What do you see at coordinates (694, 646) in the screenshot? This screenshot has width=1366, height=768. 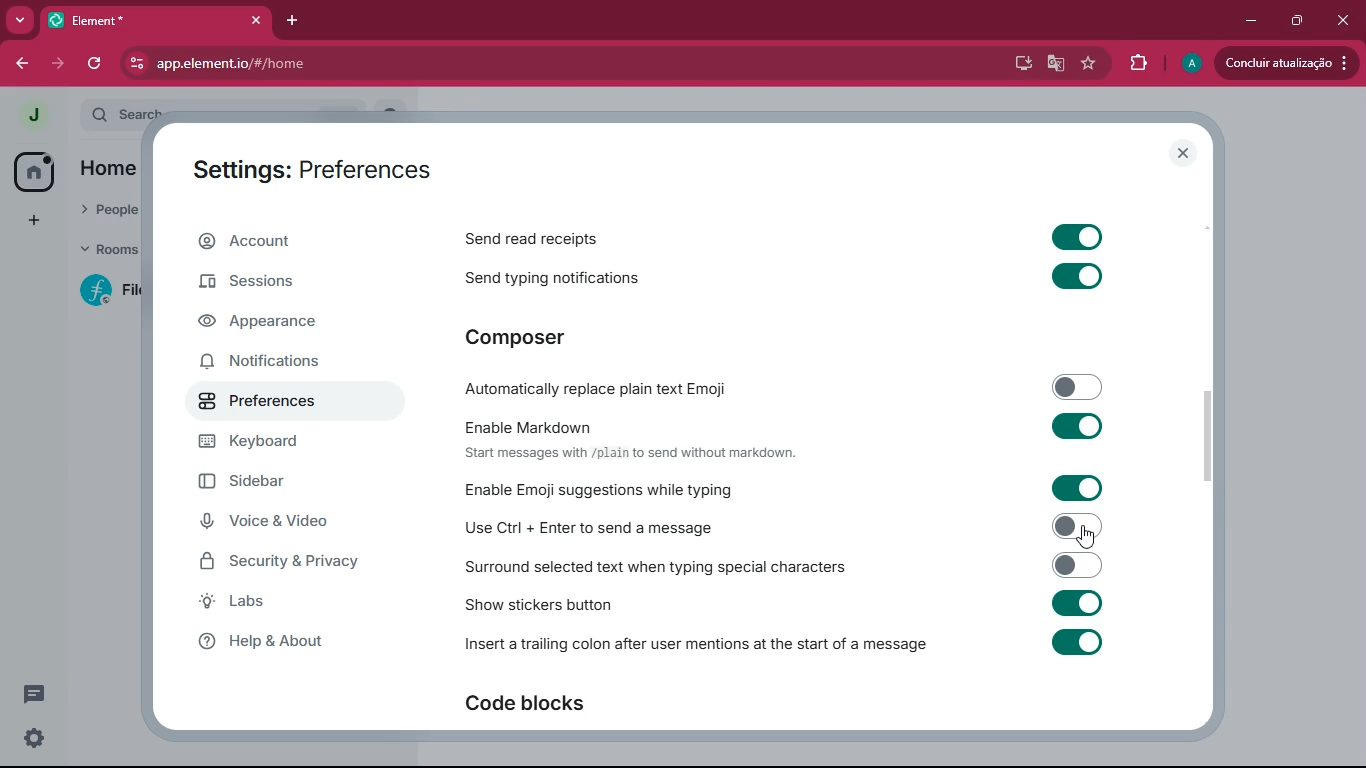 I see `insert trailing colon` at bounding box center [694, 646].